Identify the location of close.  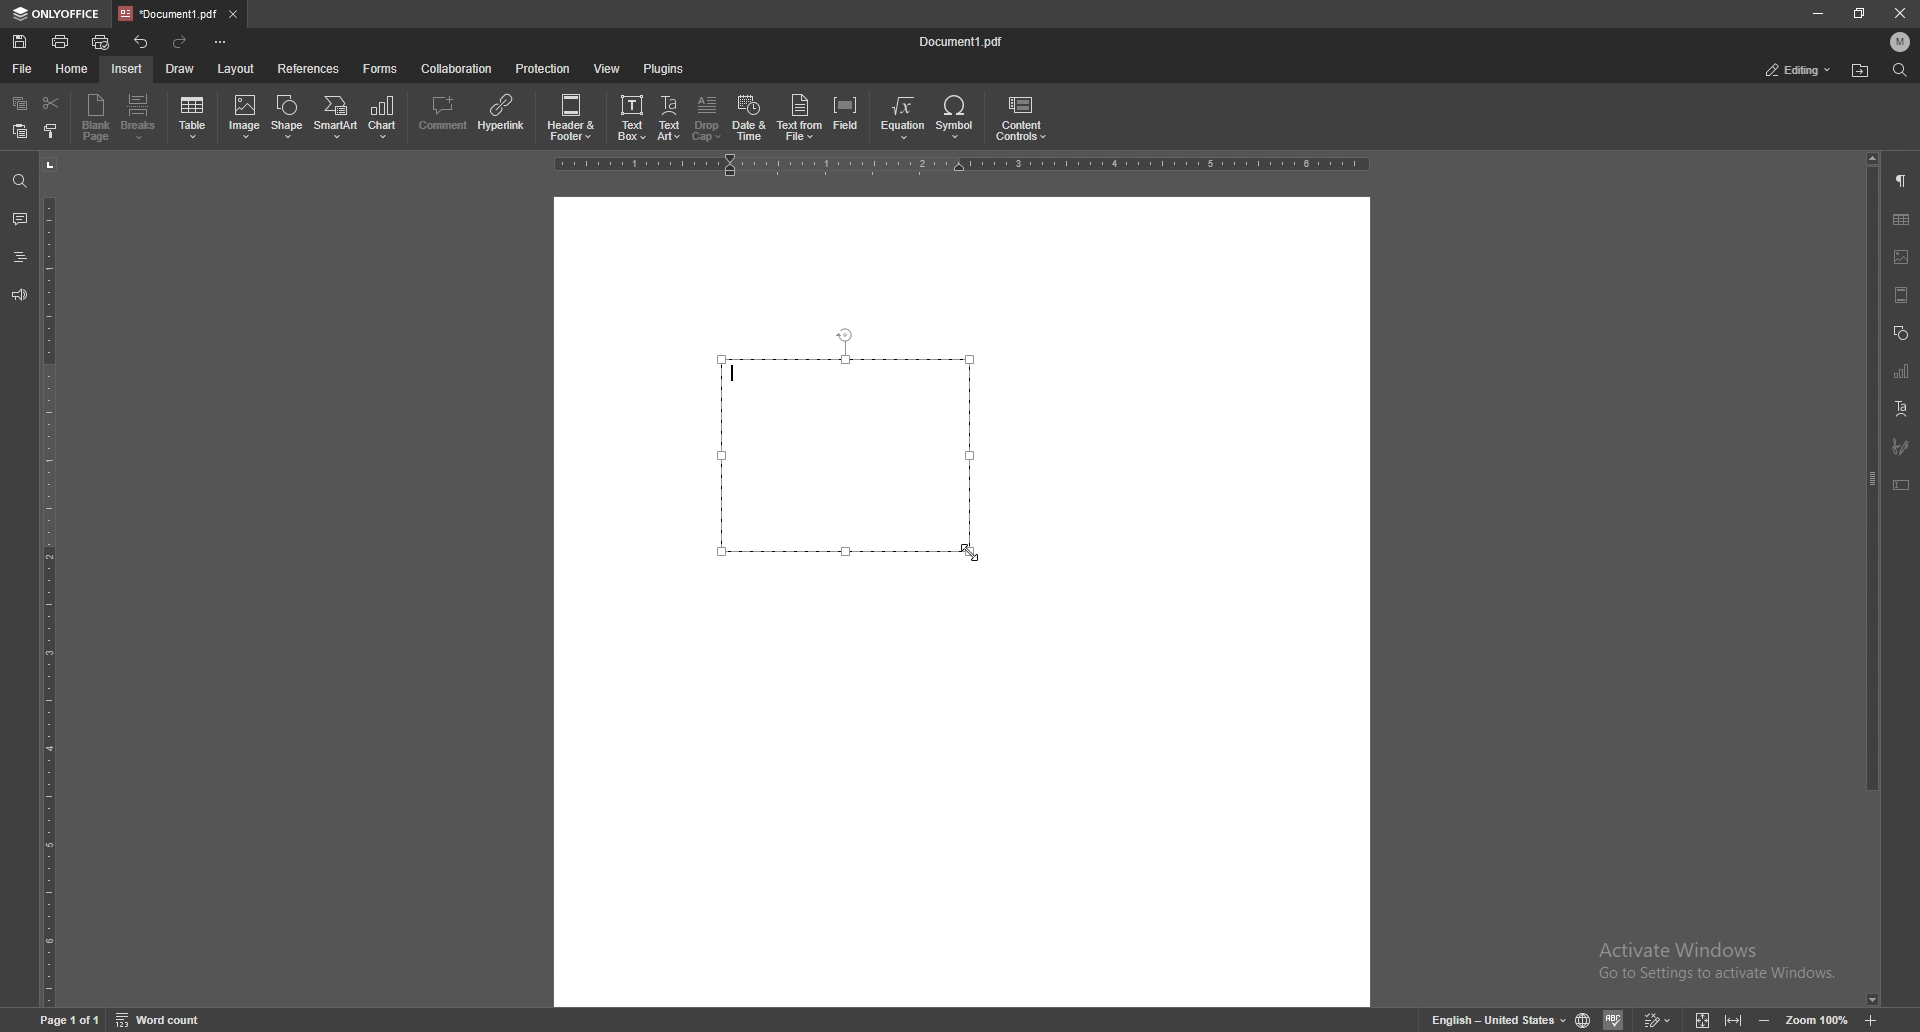
(1901, 16).